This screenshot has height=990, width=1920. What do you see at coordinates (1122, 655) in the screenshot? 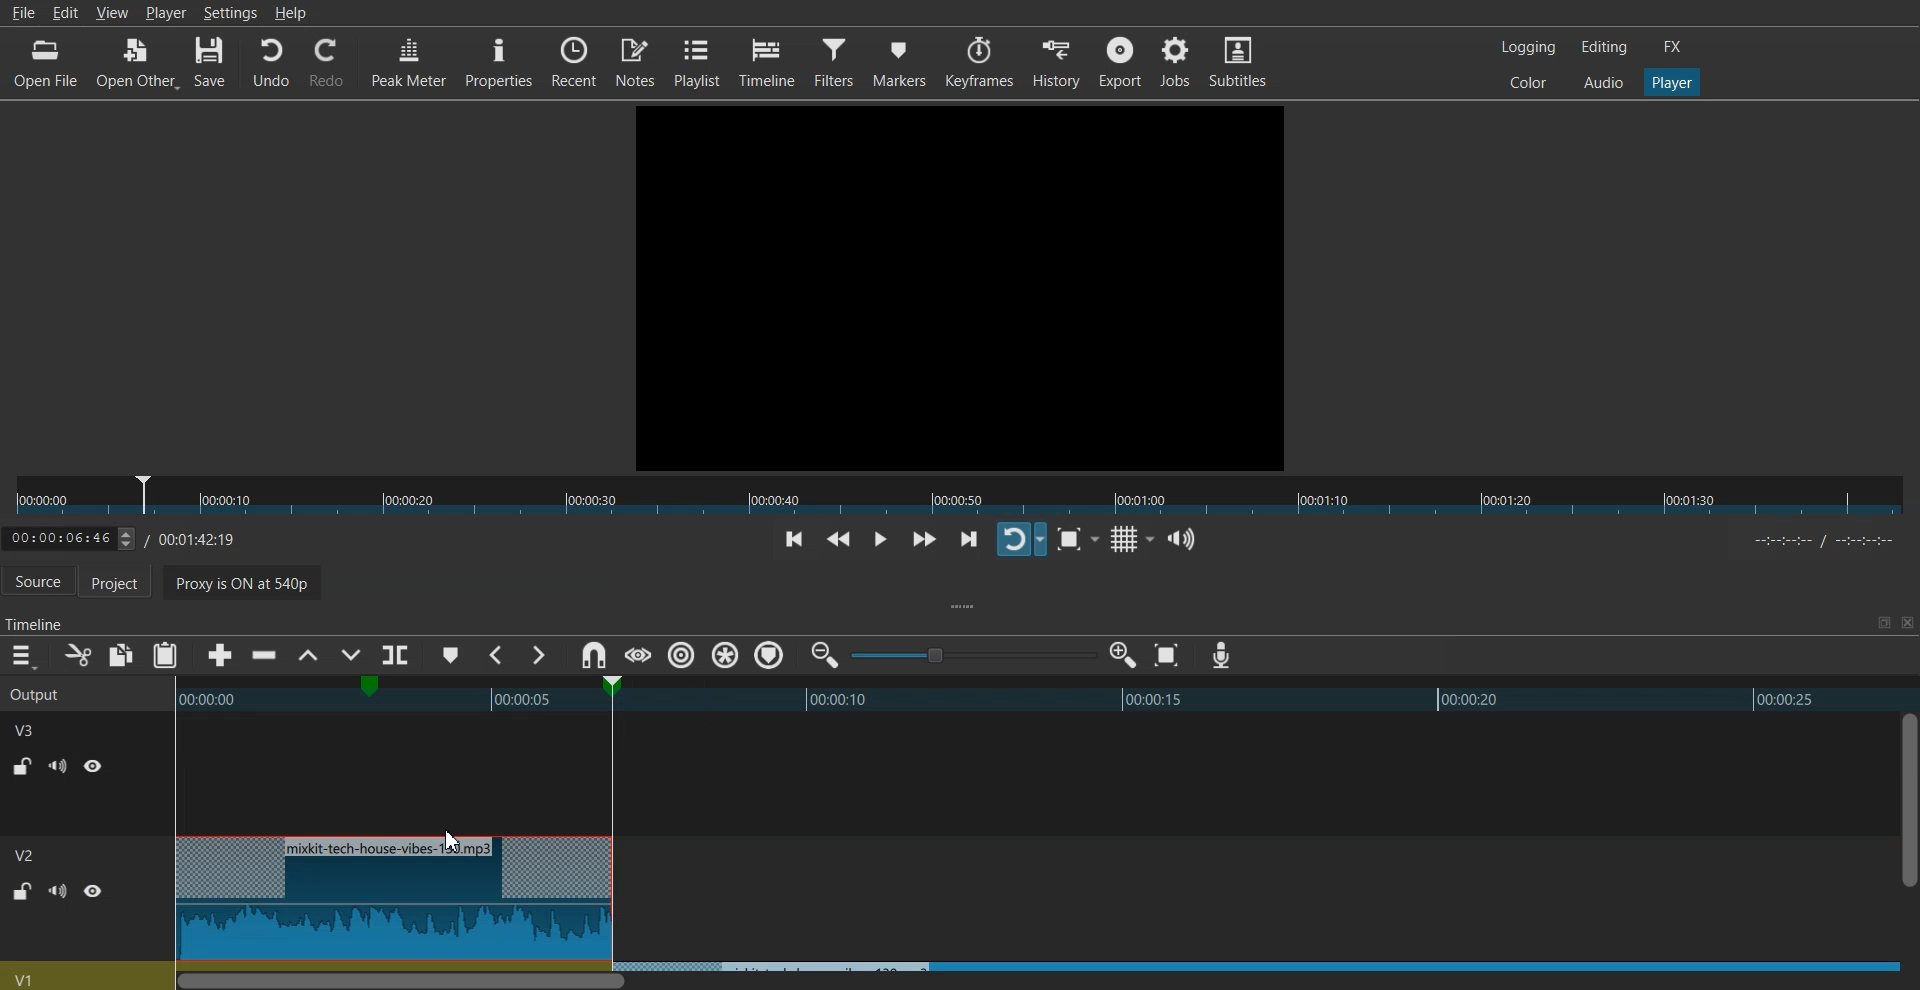
I see `Zoom timeline in` at bounding box center [1122, 655].